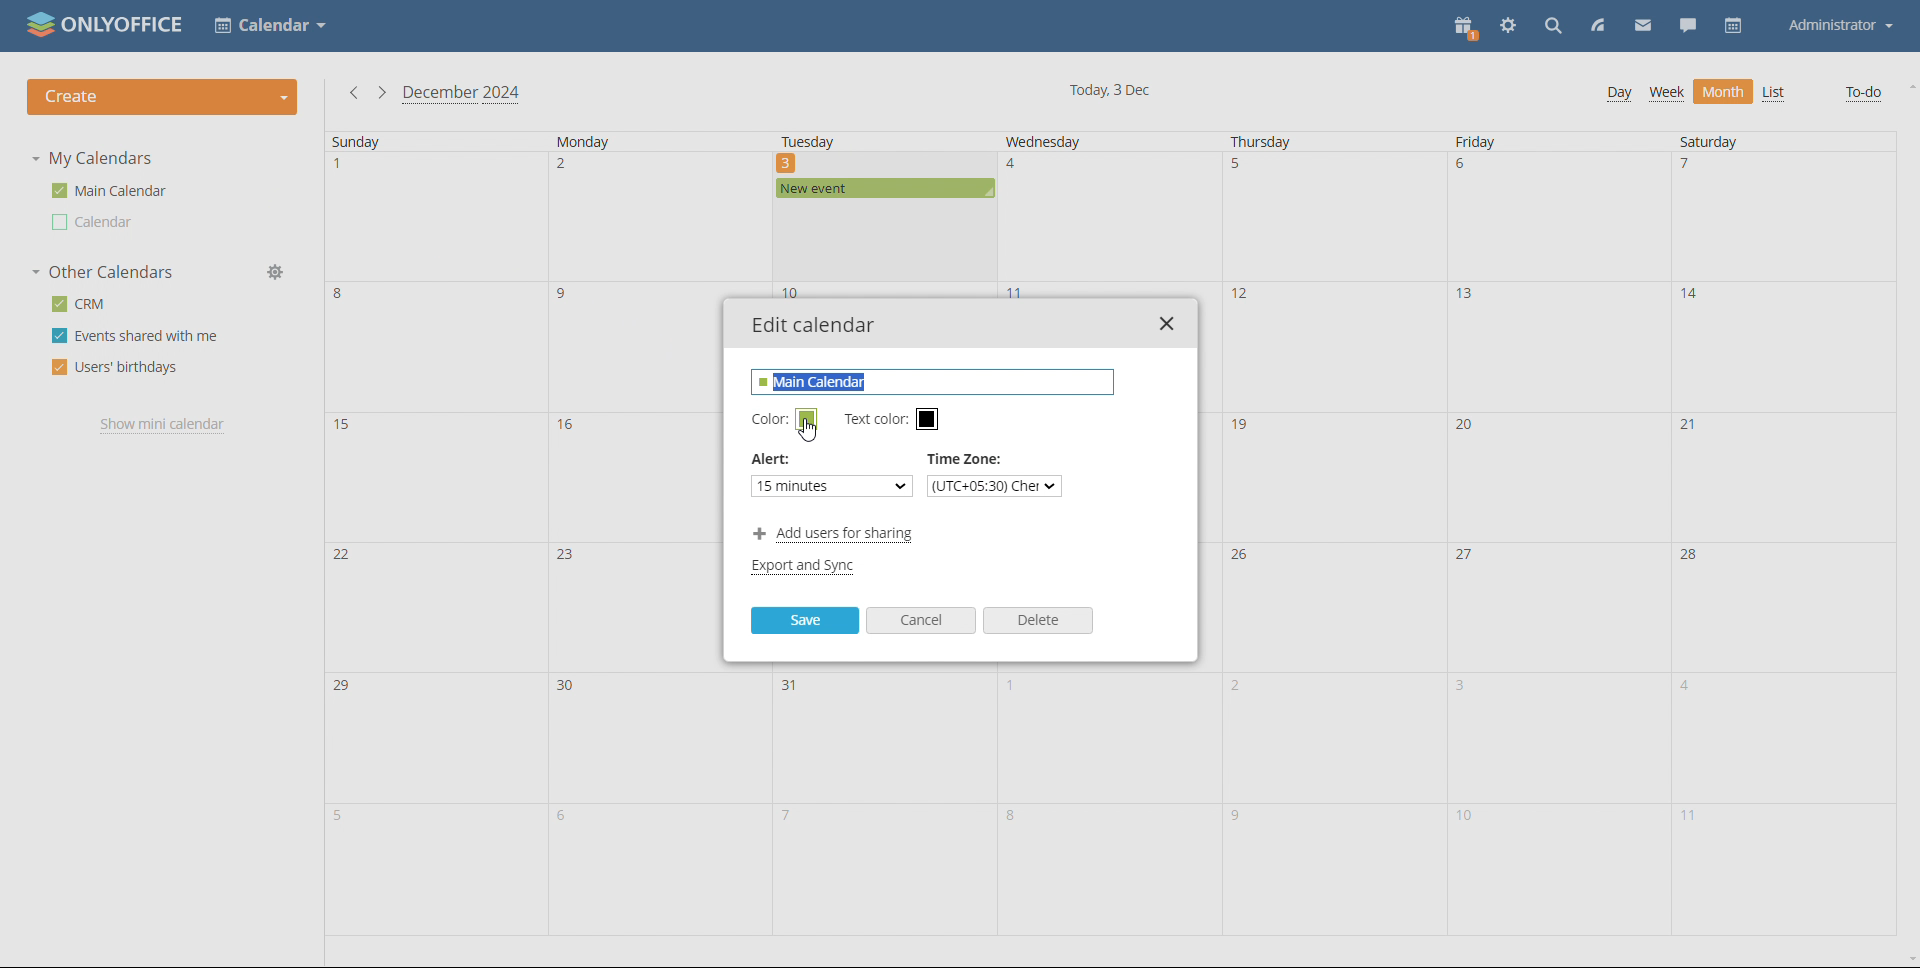 The width and height of the screenshot is (1920, 968). I want to click on date, so click(1334, 218).